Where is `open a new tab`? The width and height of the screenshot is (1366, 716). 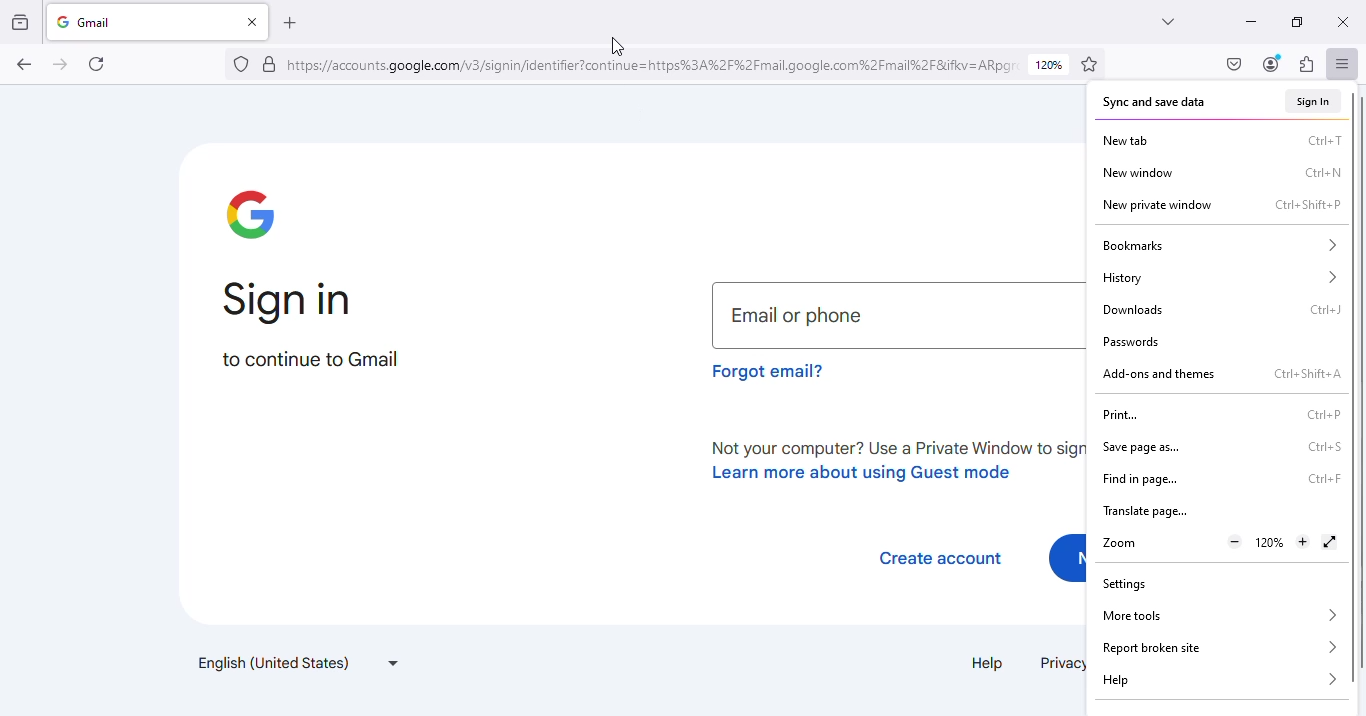
open a new tab is located at coordinates (289, 23).